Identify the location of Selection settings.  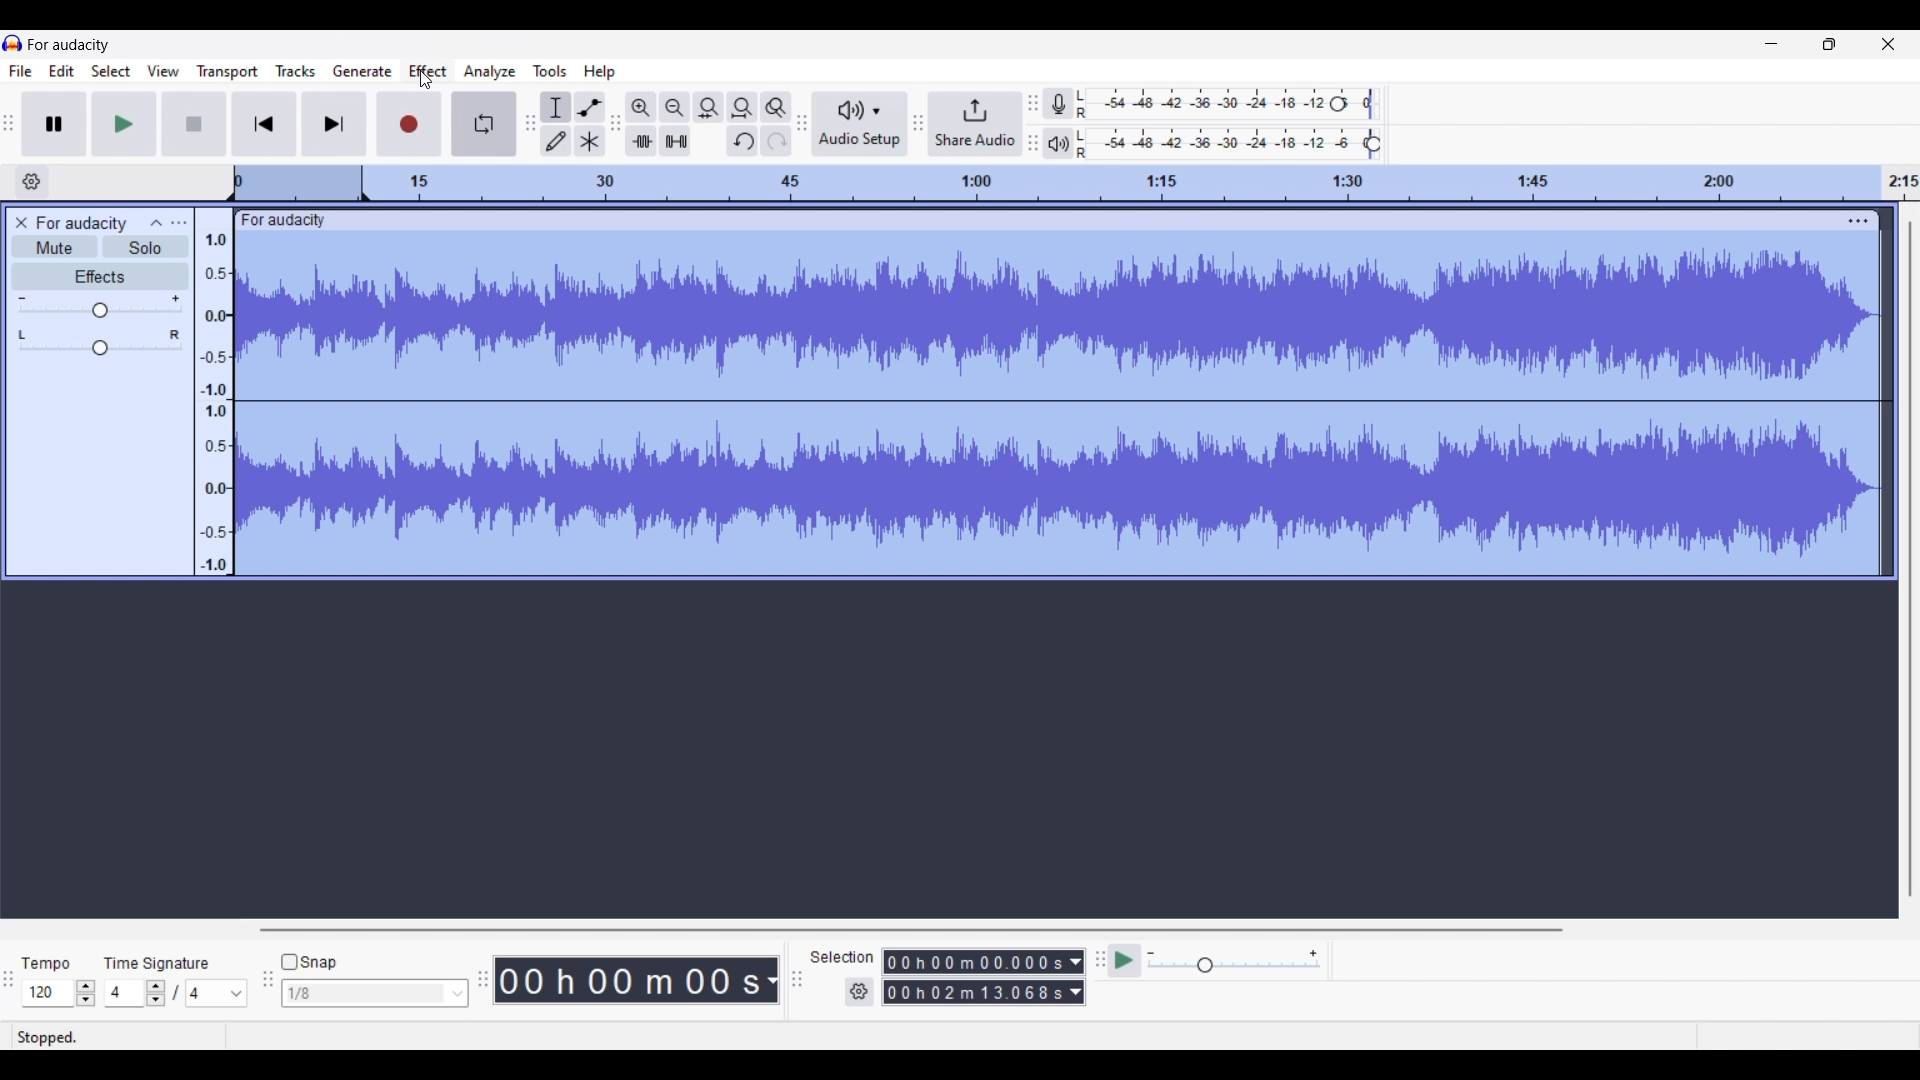
(859, 992).